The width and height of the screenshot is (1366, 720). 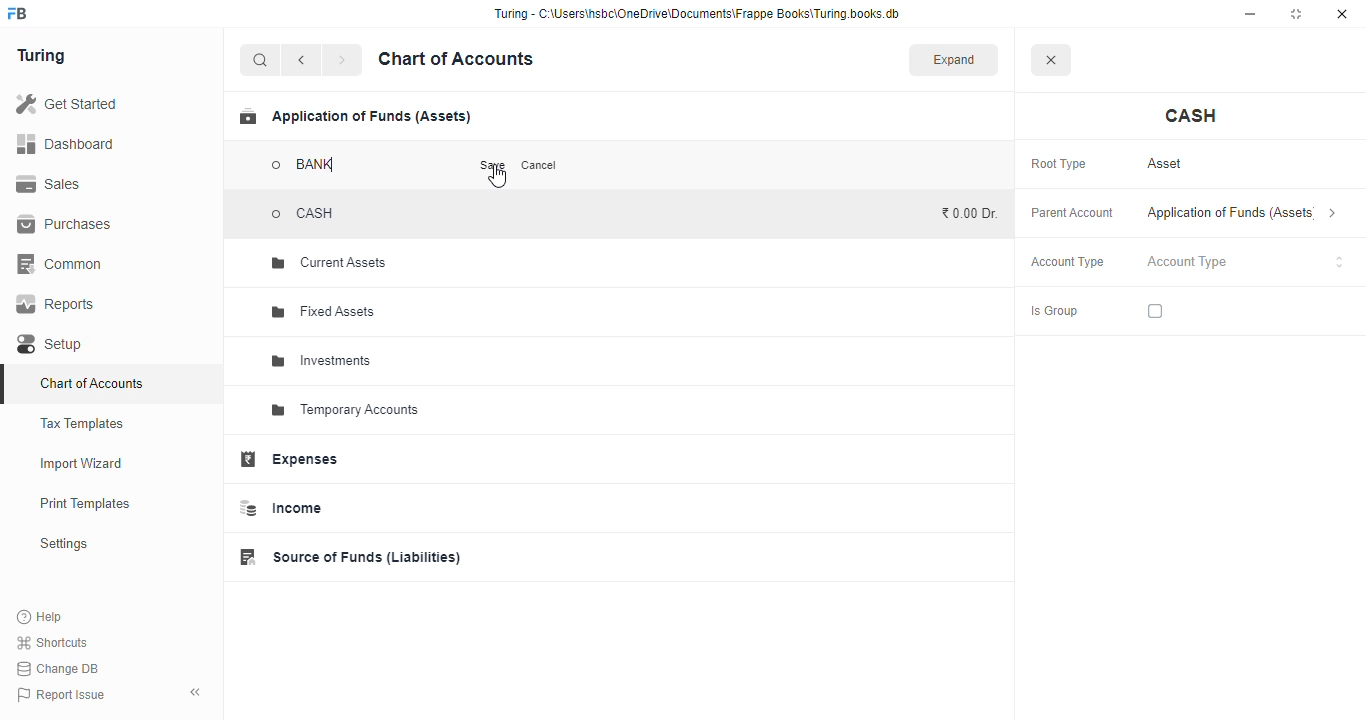 I want to click on cursor, so click(x=497, y=177).